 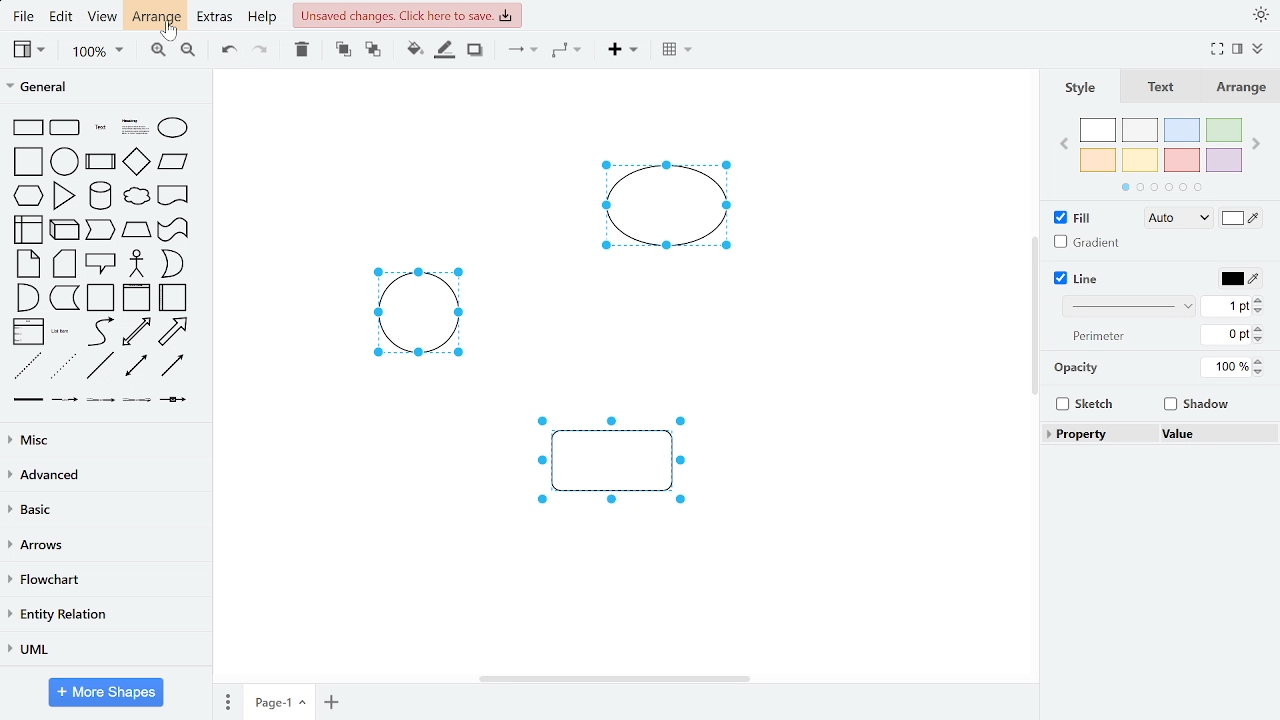 What do you see at coordinates (101, 366) in the screenshot?
I see `line` at bounding box center [101, 366].